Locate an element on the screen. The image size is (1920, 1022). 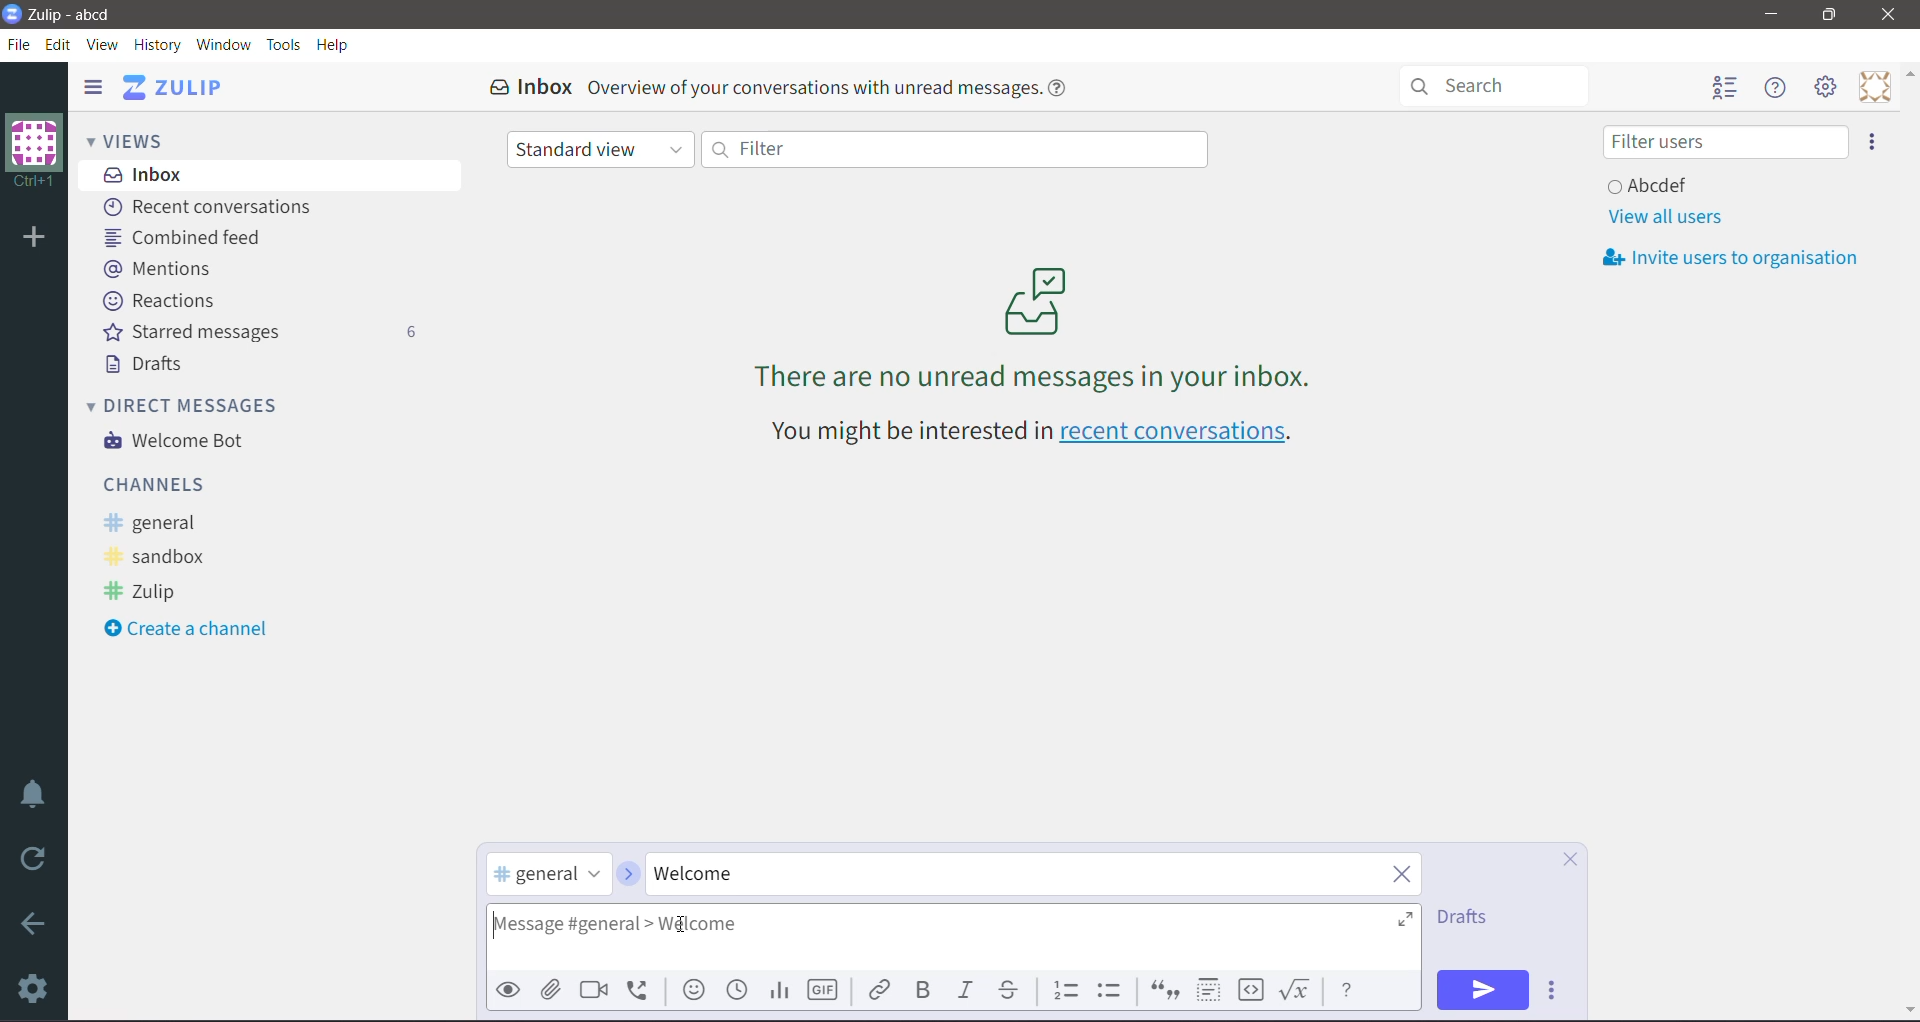
Personal Menu is located at coordinates (1875, 87).